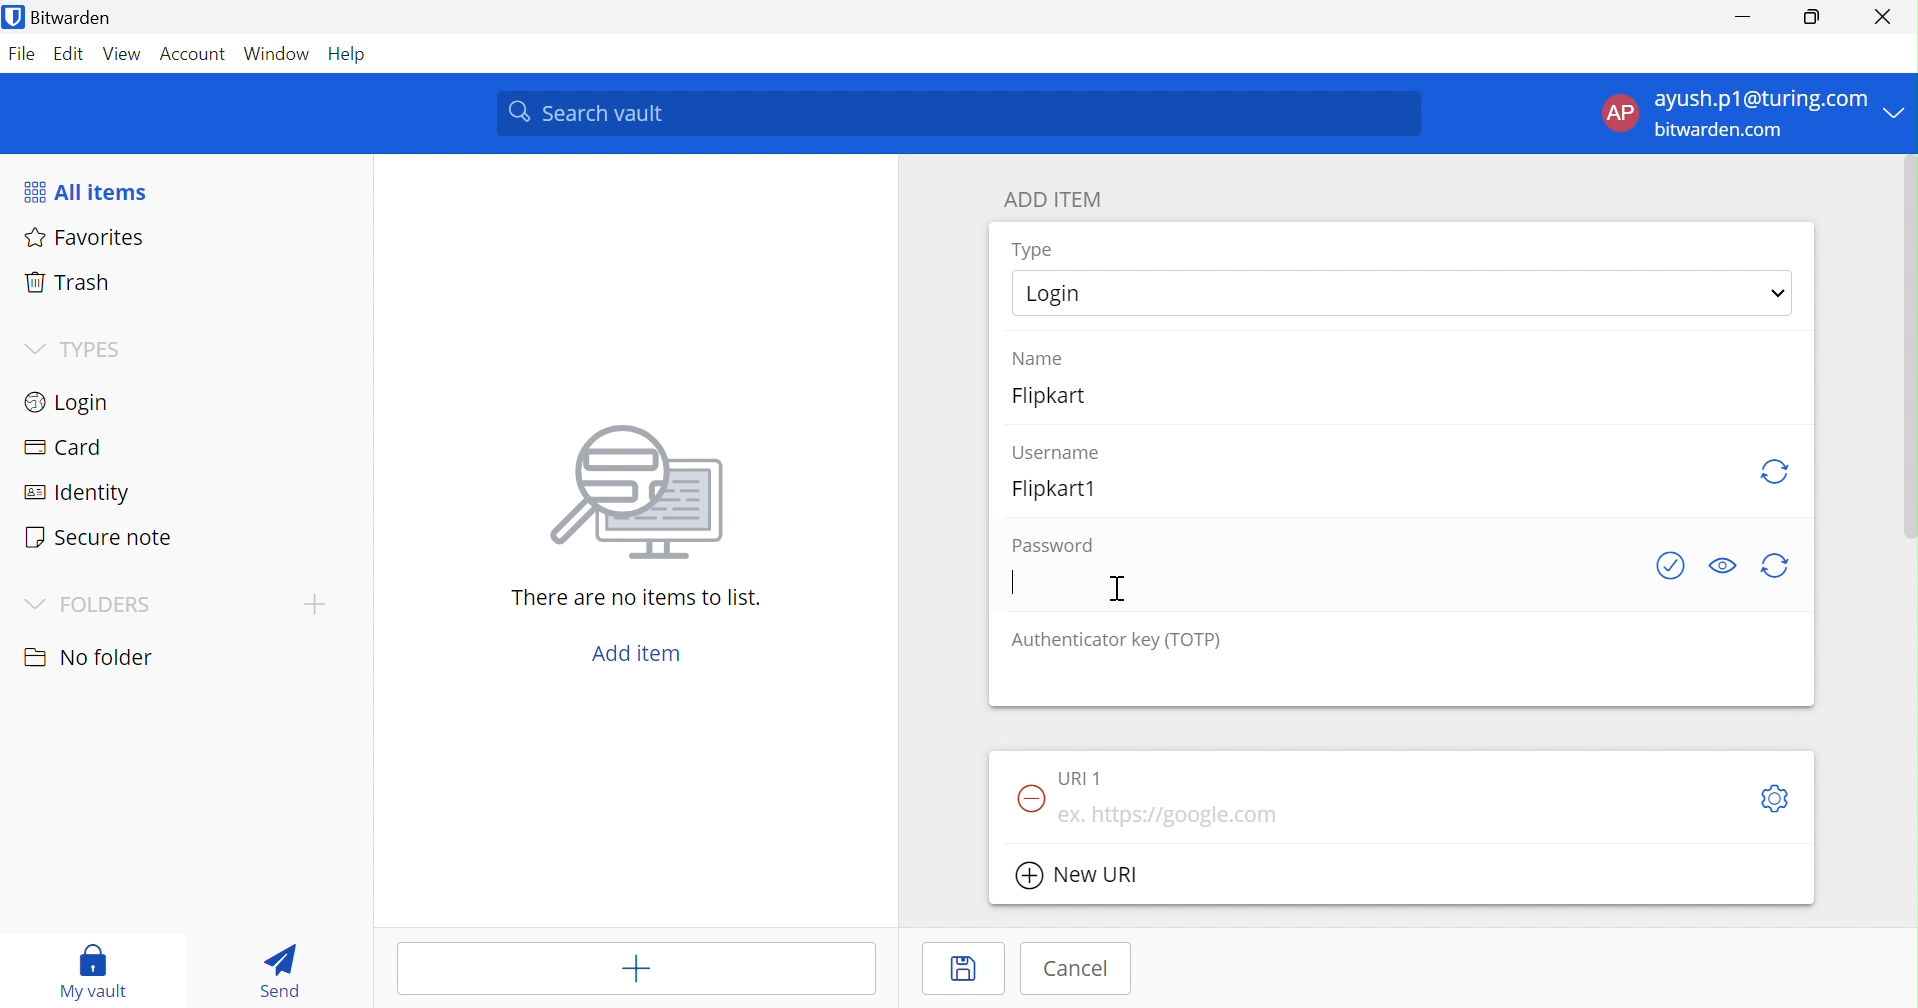 The image size is (1918, 1008). What do you see at coordinates (1033, 250) in the screenshot?
I see `Type` at bounding box center [1033, 250].